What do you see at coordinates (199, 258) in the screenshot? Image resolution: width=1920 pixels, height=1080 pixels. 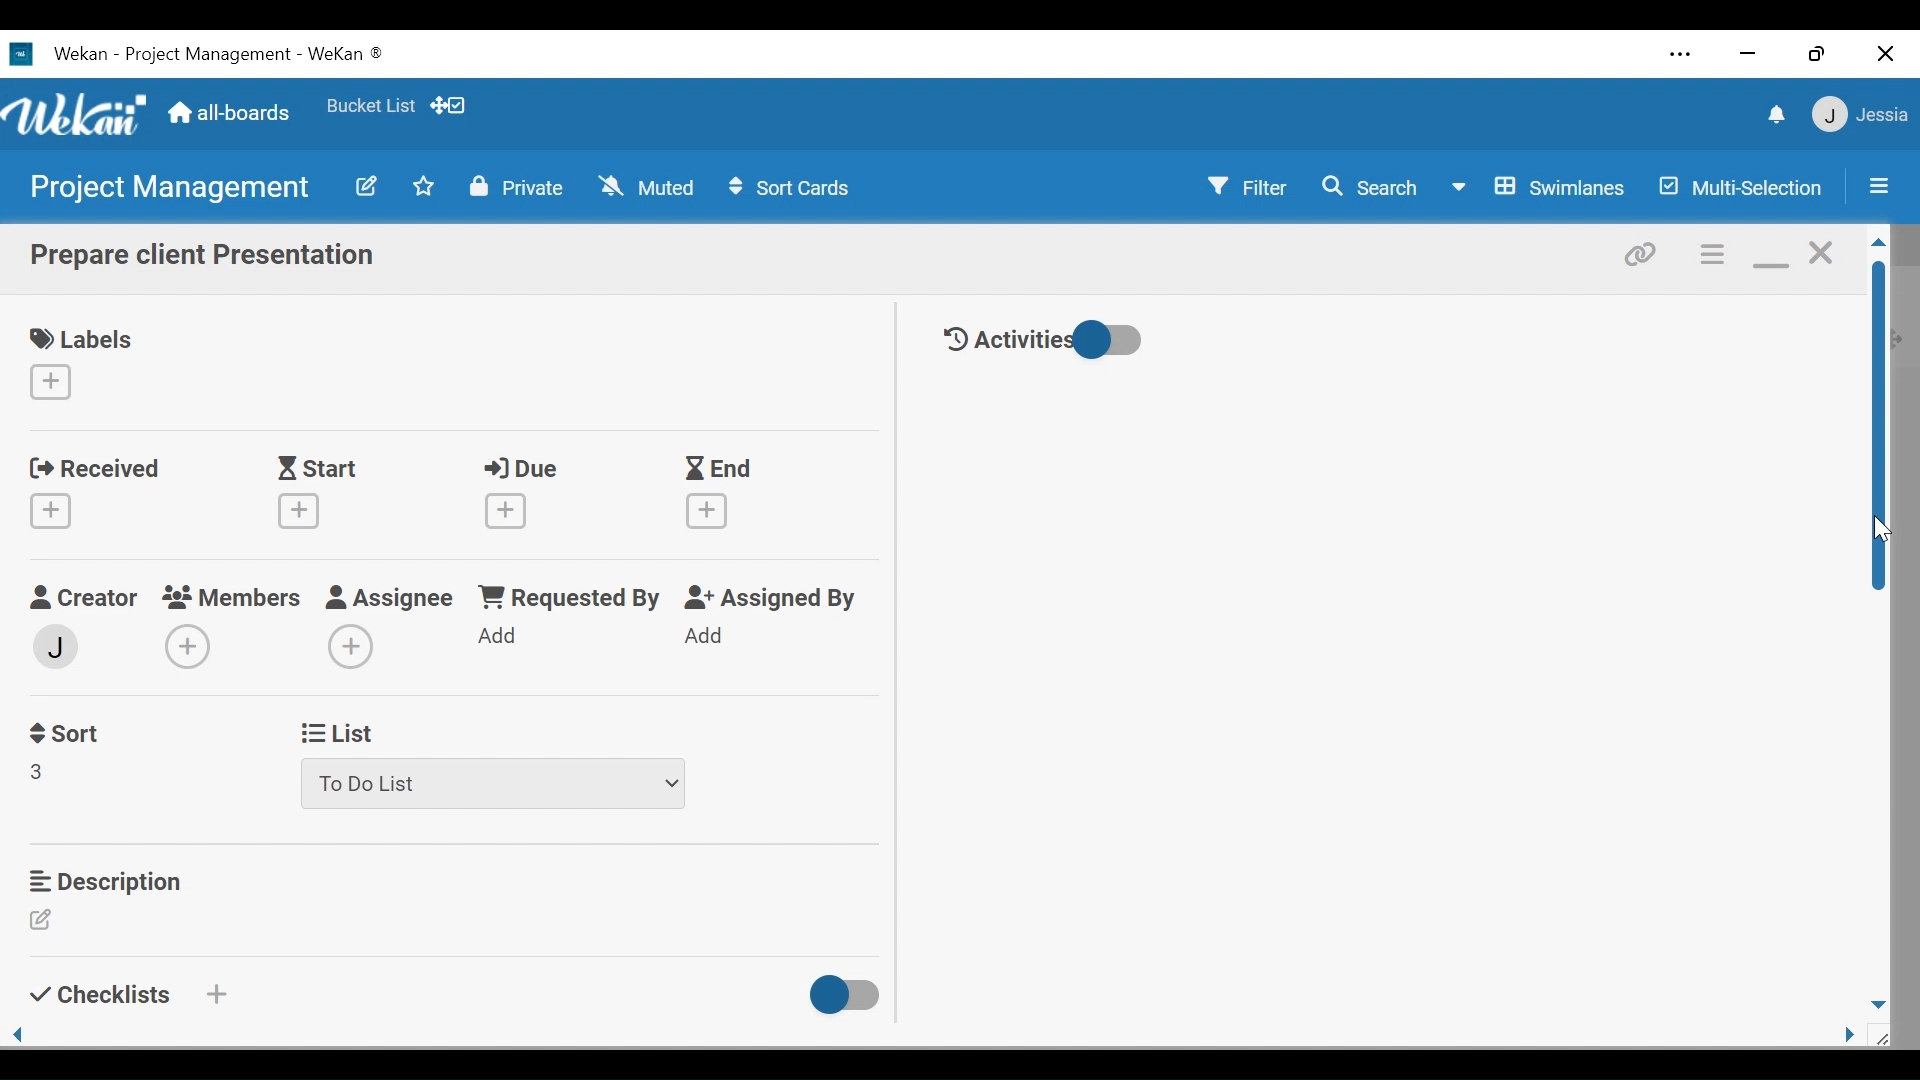 I see `Card Name` at bounding box center [199, 258].